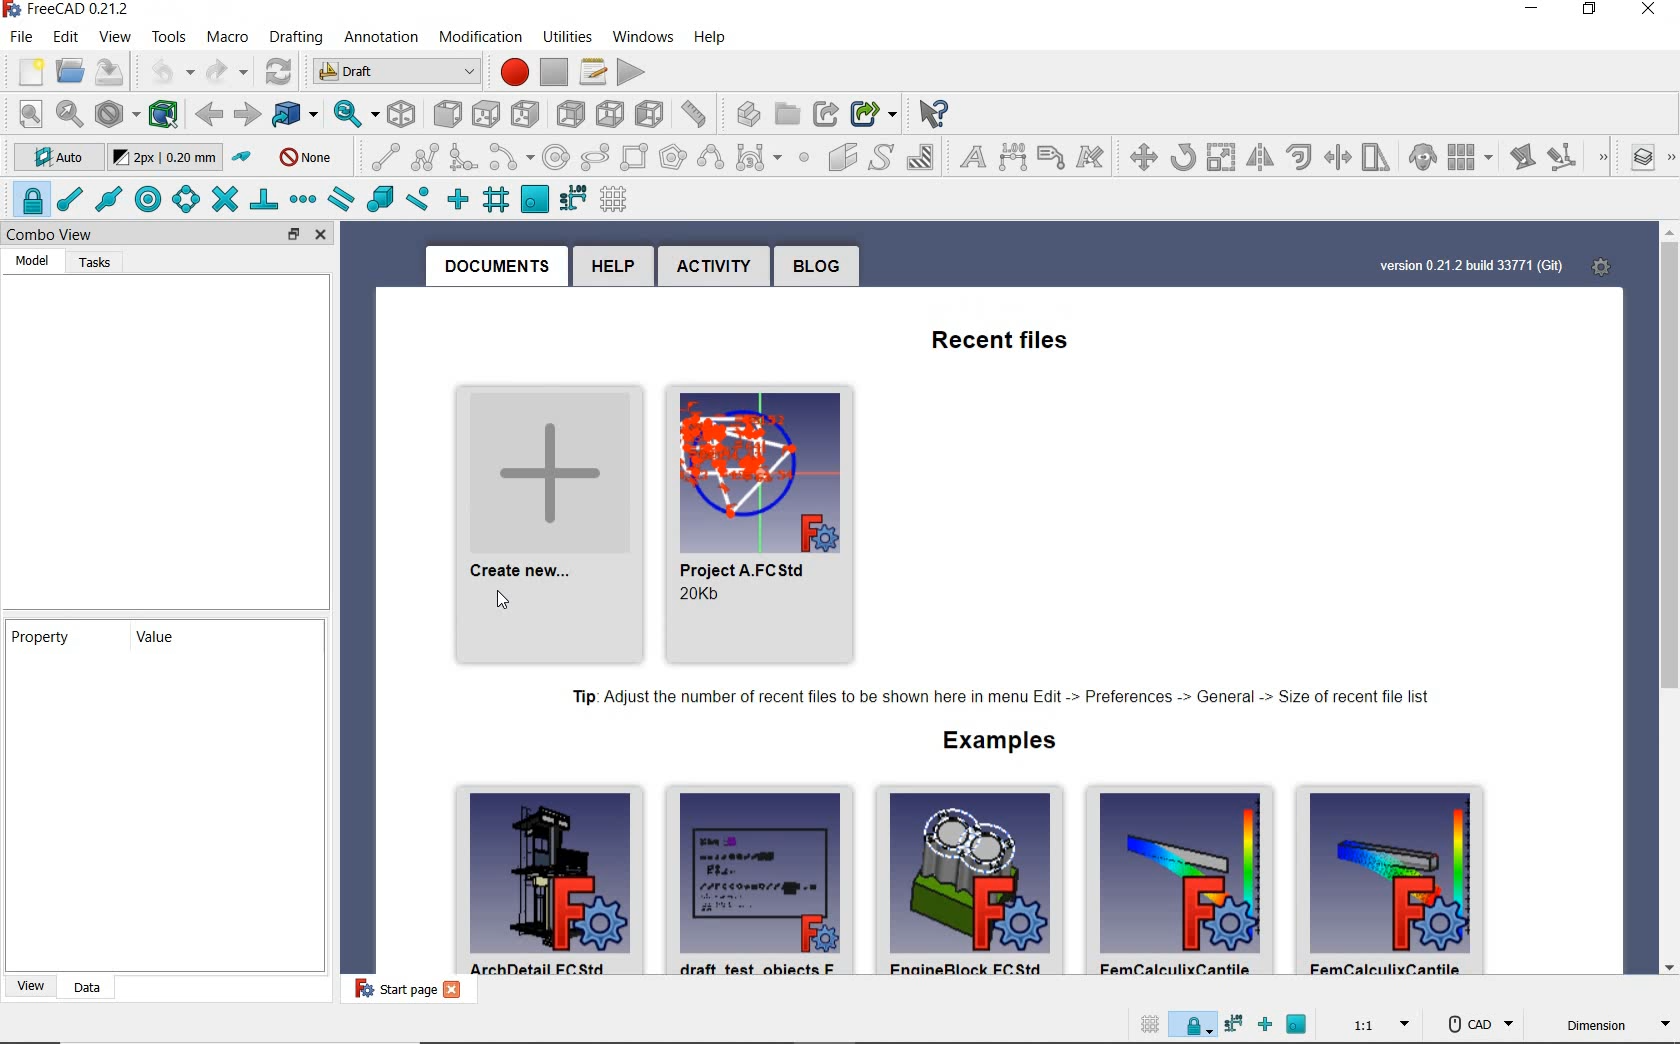  What do you see at coordinates (264, 200) in the screenshot?
I see `snap perpendicular` at bounding box center [264, 200].